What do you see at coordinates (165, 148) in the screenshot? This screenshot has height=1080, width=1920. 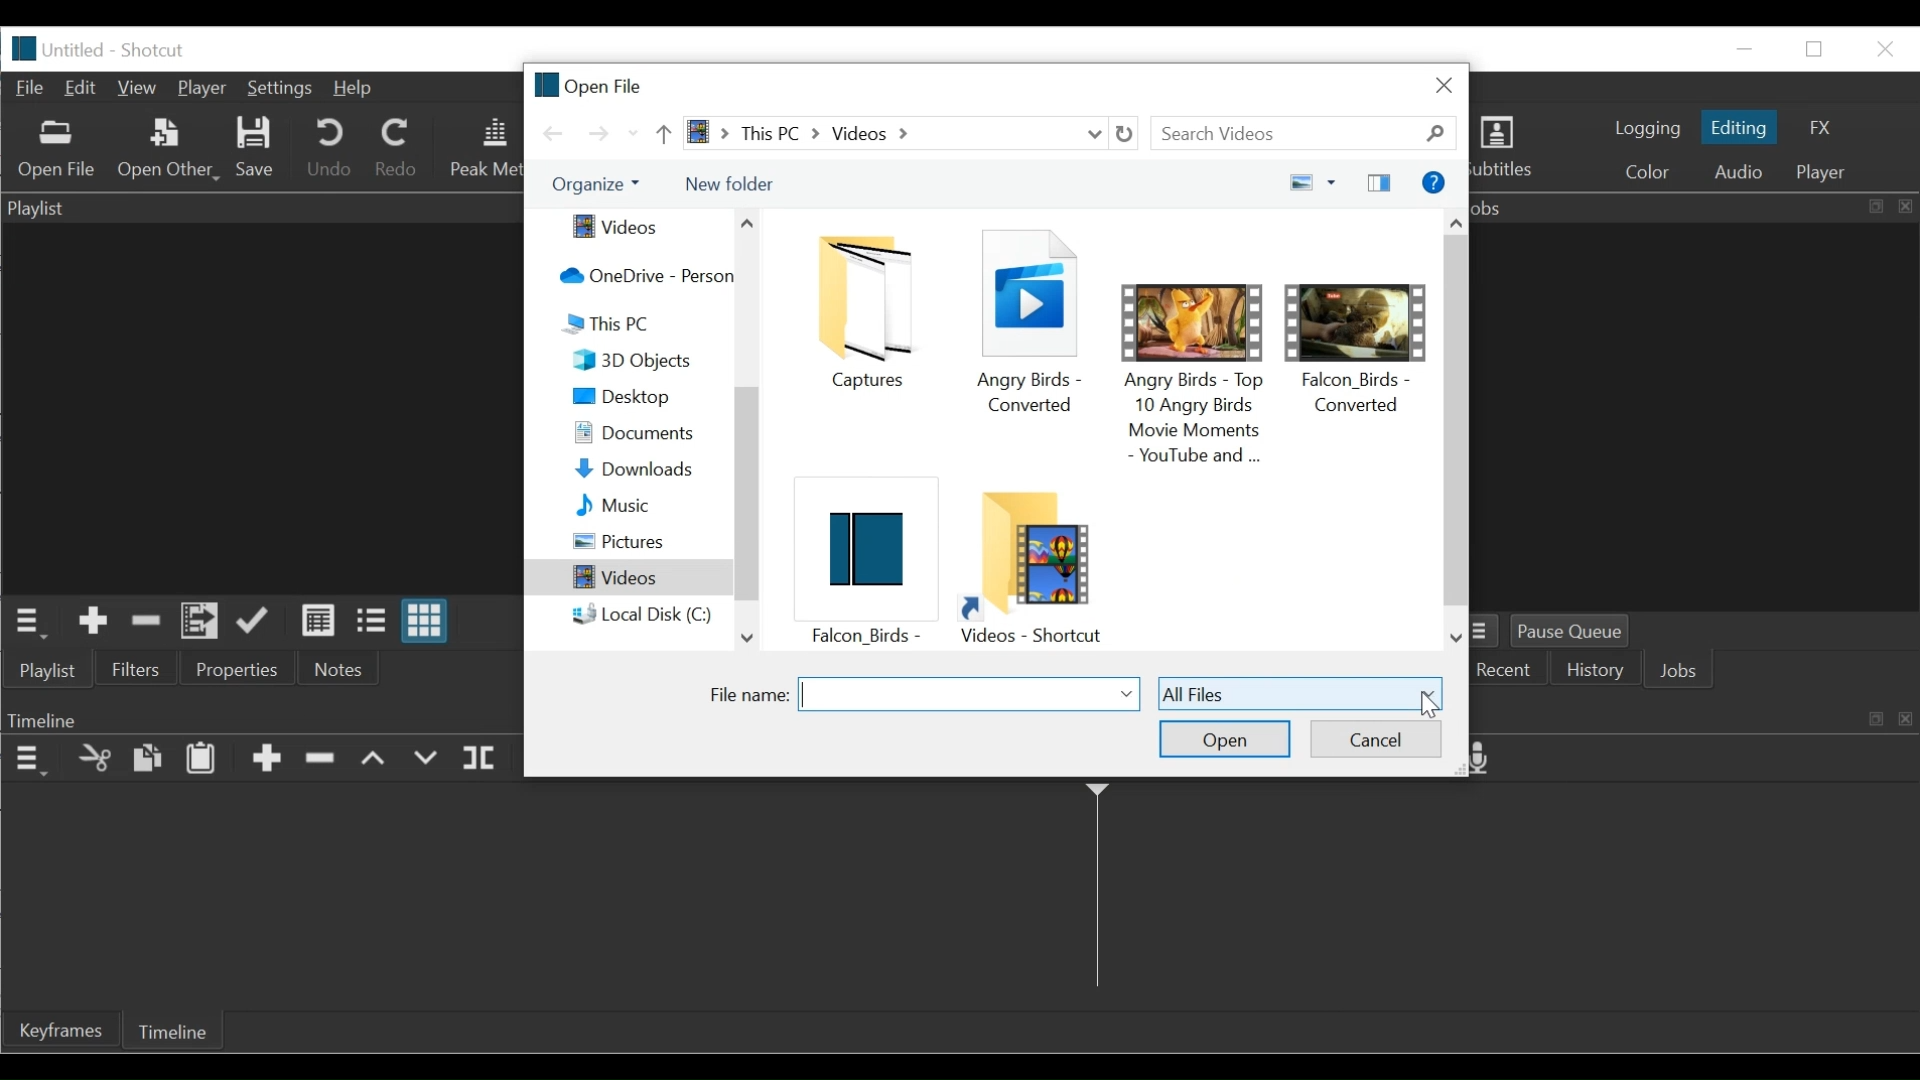 I see `Open Other` at bounding box center [165, 148].